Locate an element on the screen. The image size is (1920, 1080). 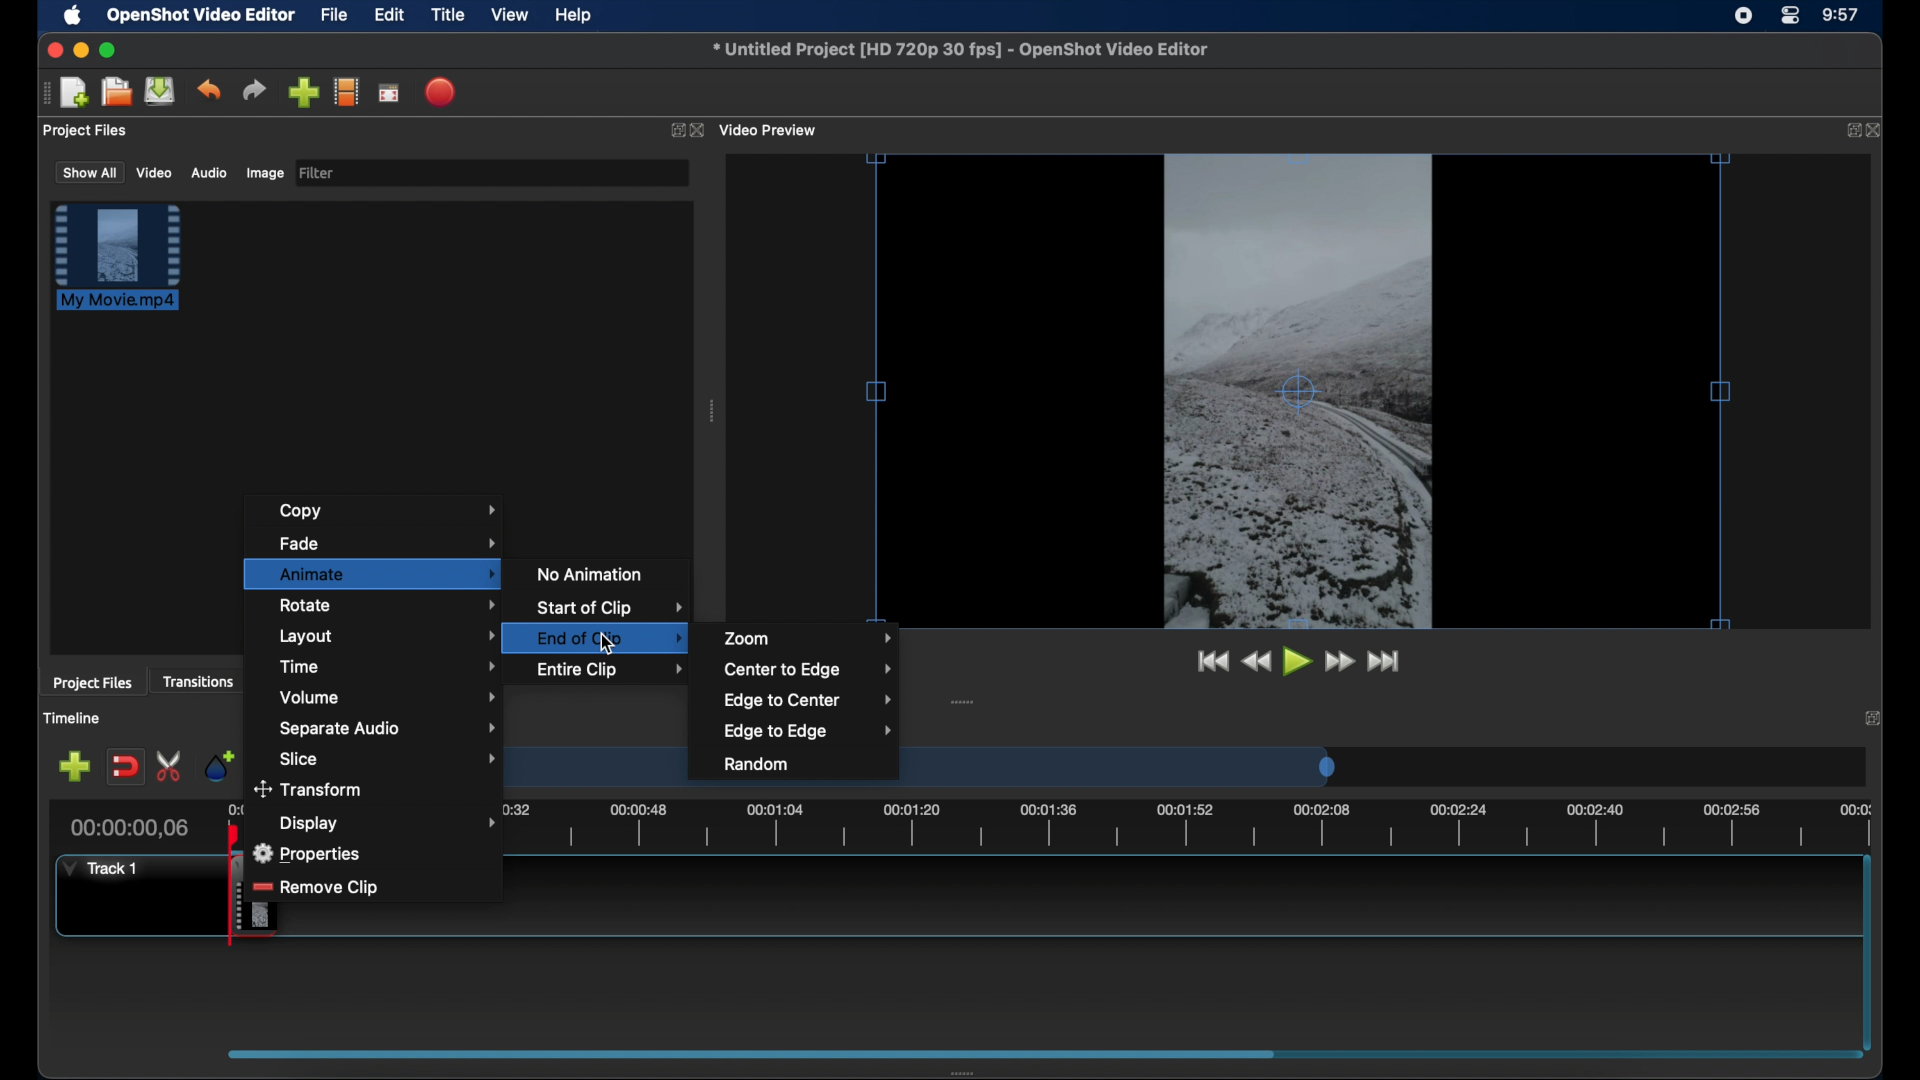
scroll box is located at coordinates (744, 1053).